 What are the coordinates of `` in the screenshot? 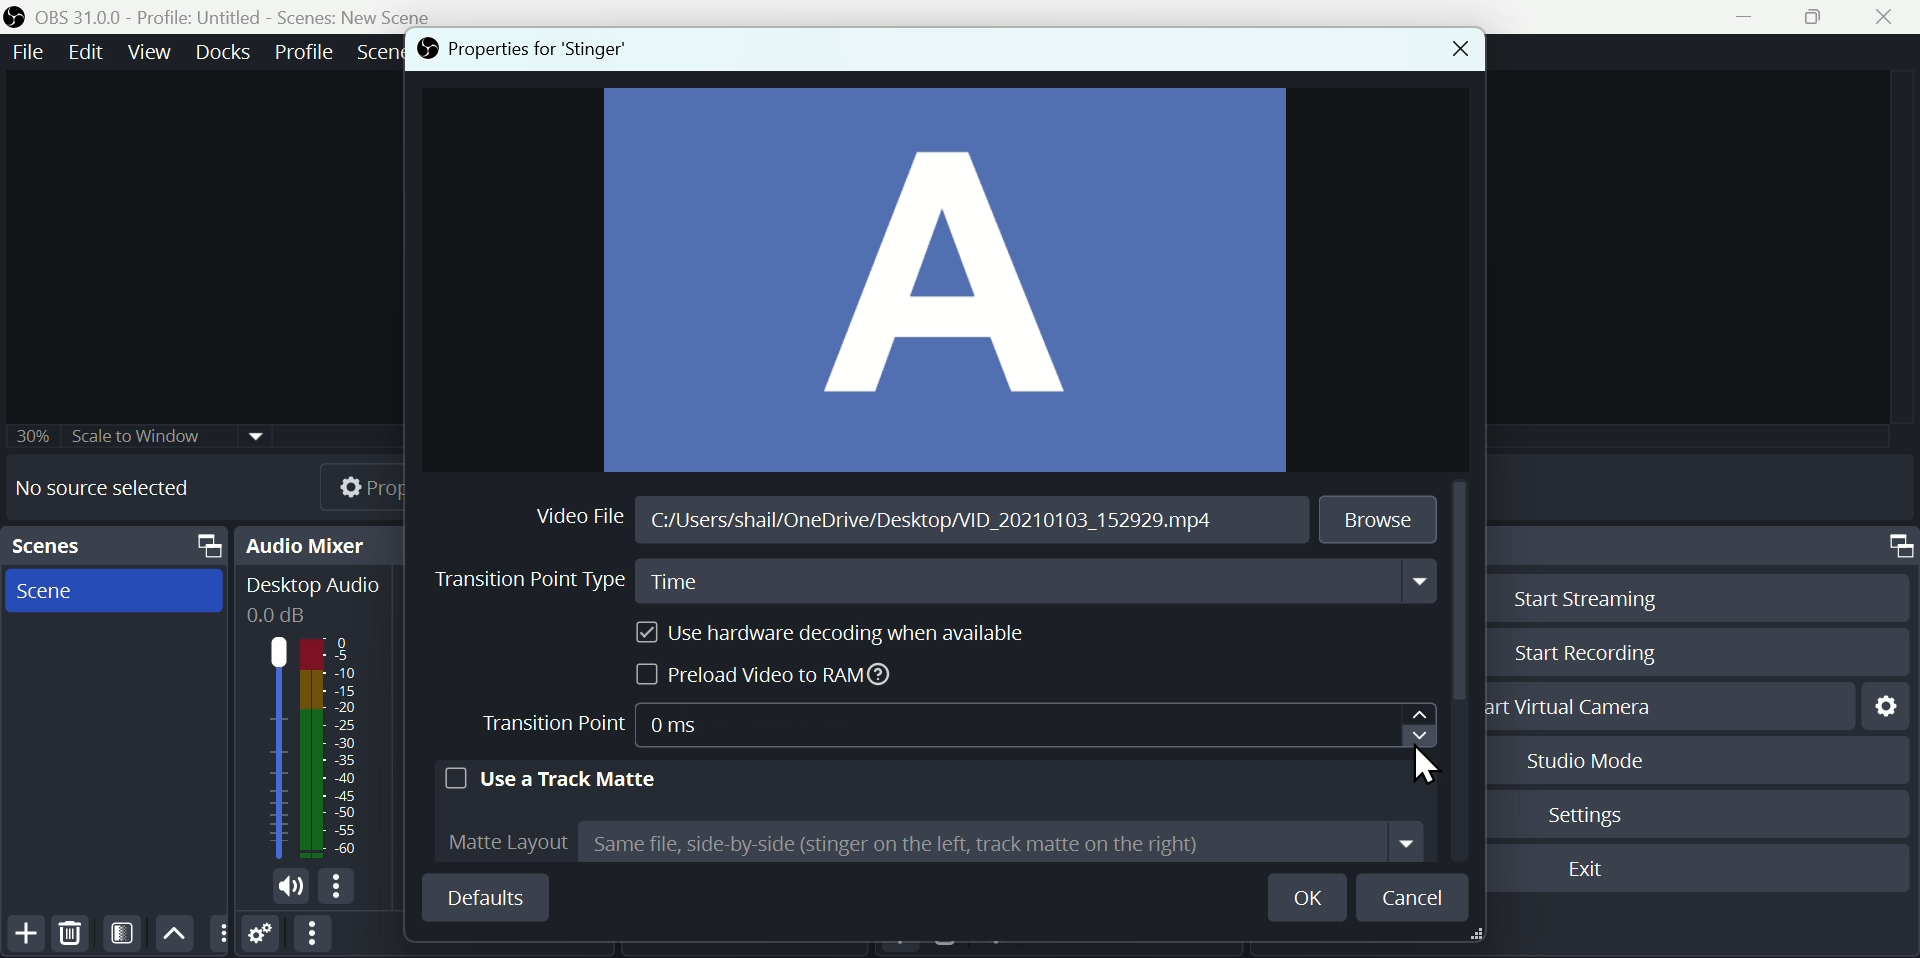 It's located at (306, 49).